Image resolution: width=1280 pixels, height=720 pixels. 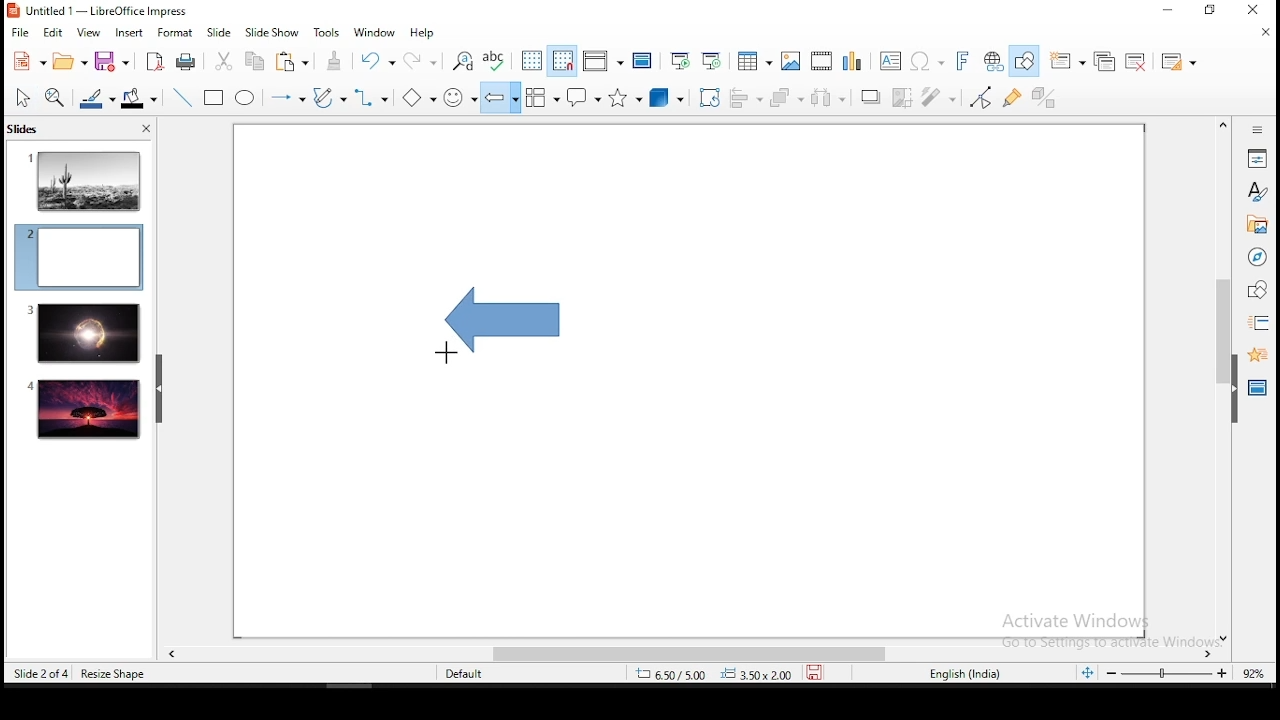 I want to click on text box, so click(x=889, y=61).